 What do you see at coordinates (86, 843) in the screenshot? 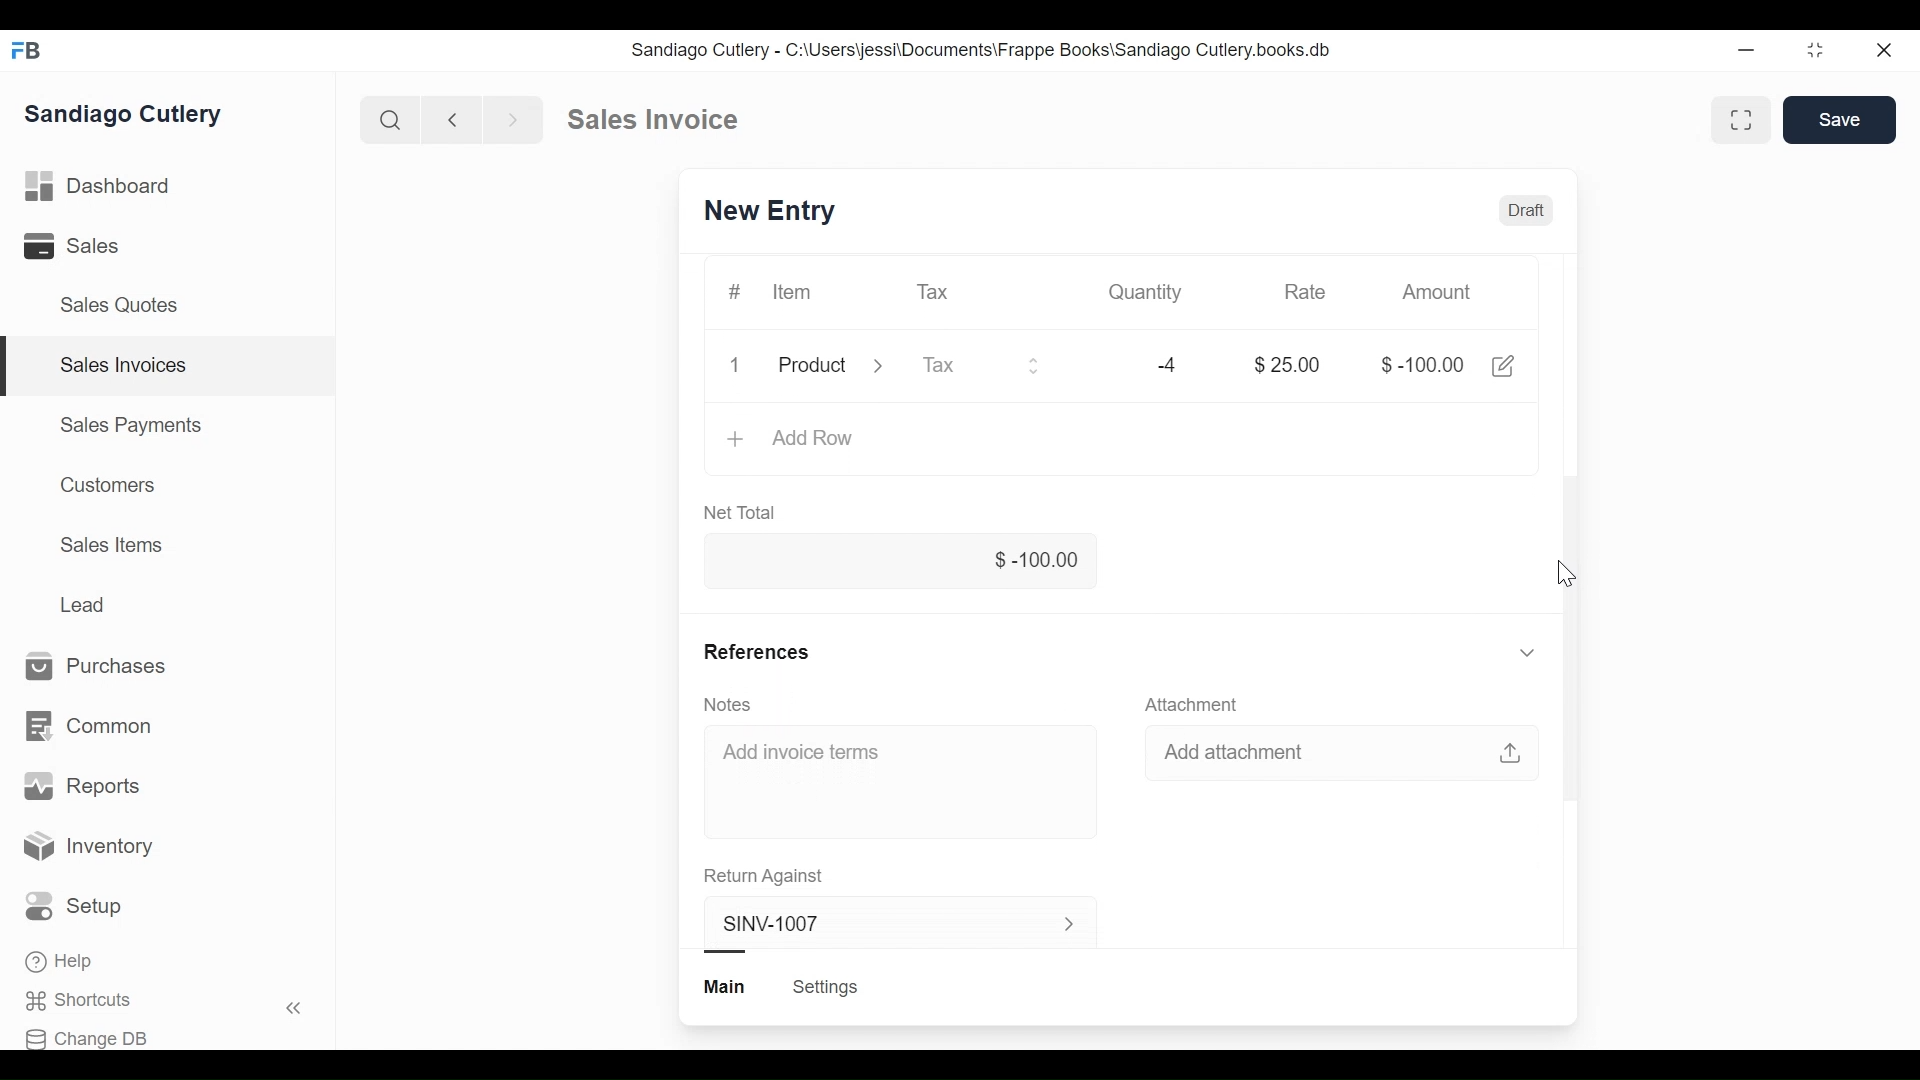
I see `Inventory` at bounding box center [86, 843].